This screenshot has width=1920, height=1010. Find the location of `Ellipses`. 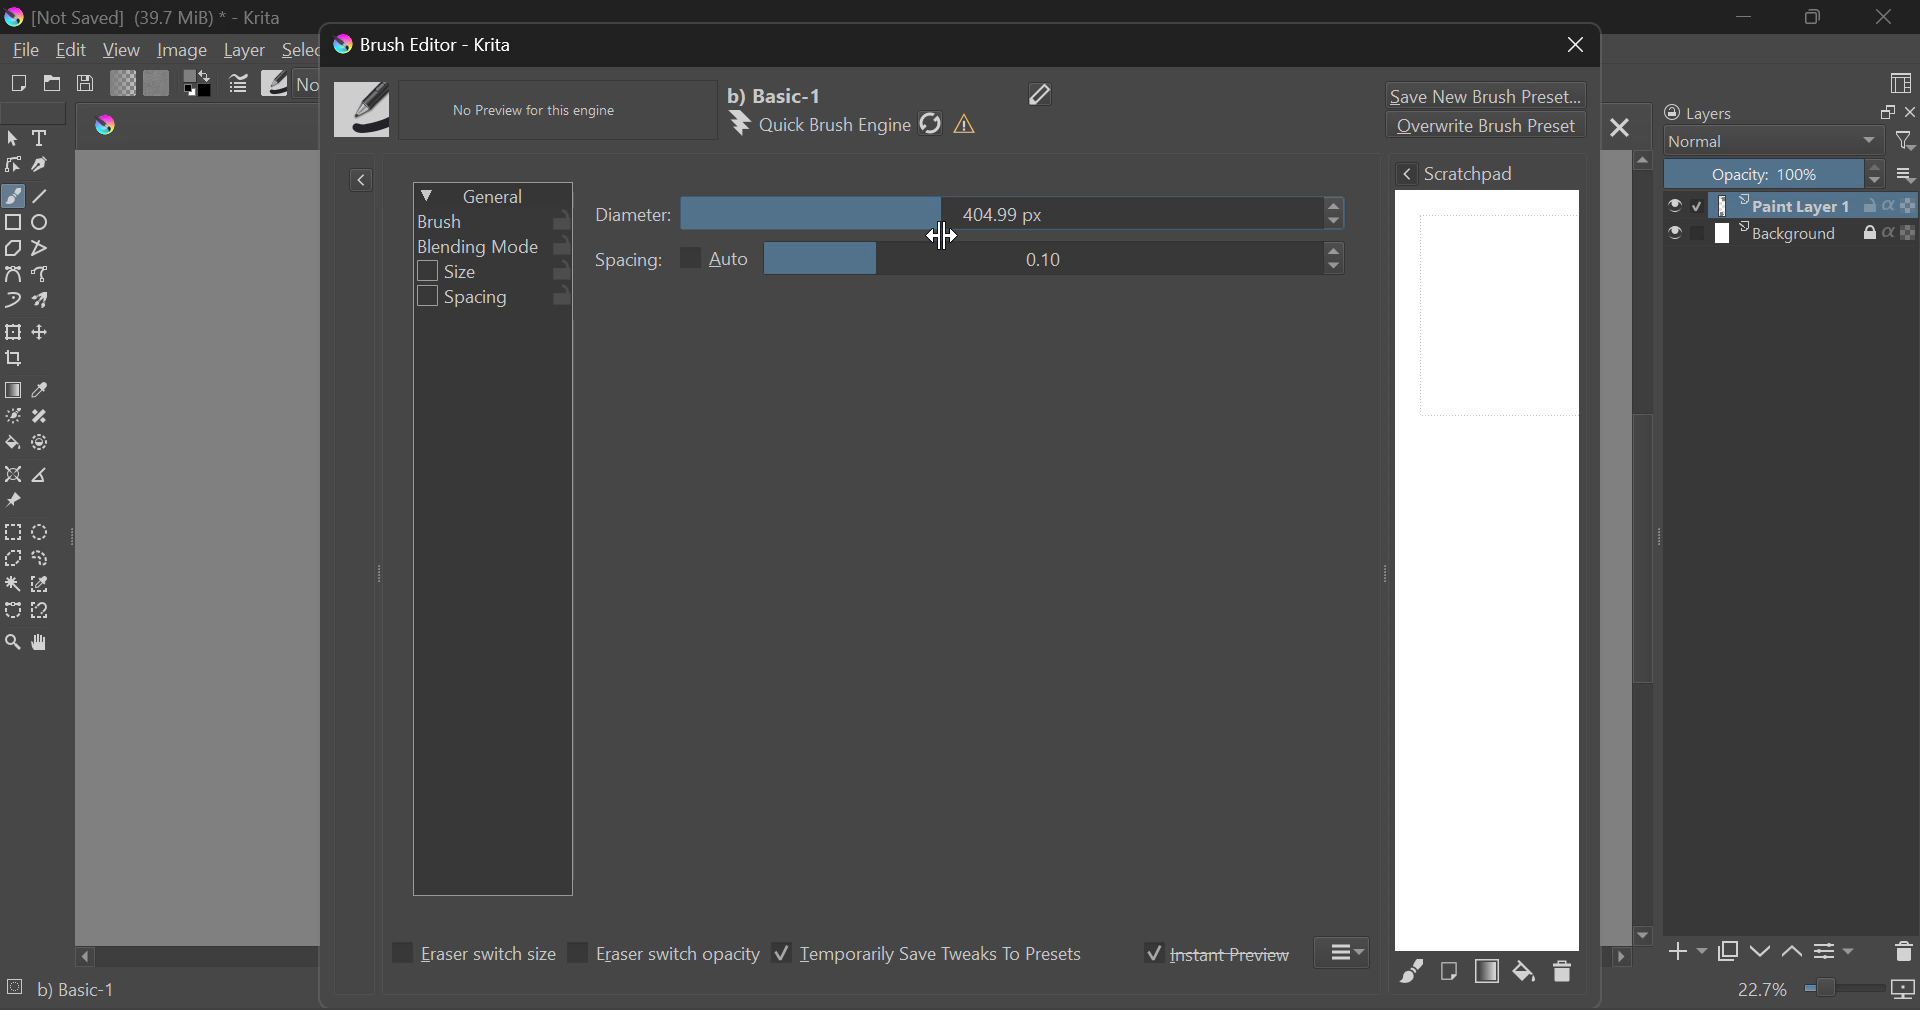

Ellipses is located at coordinates (43, 224).